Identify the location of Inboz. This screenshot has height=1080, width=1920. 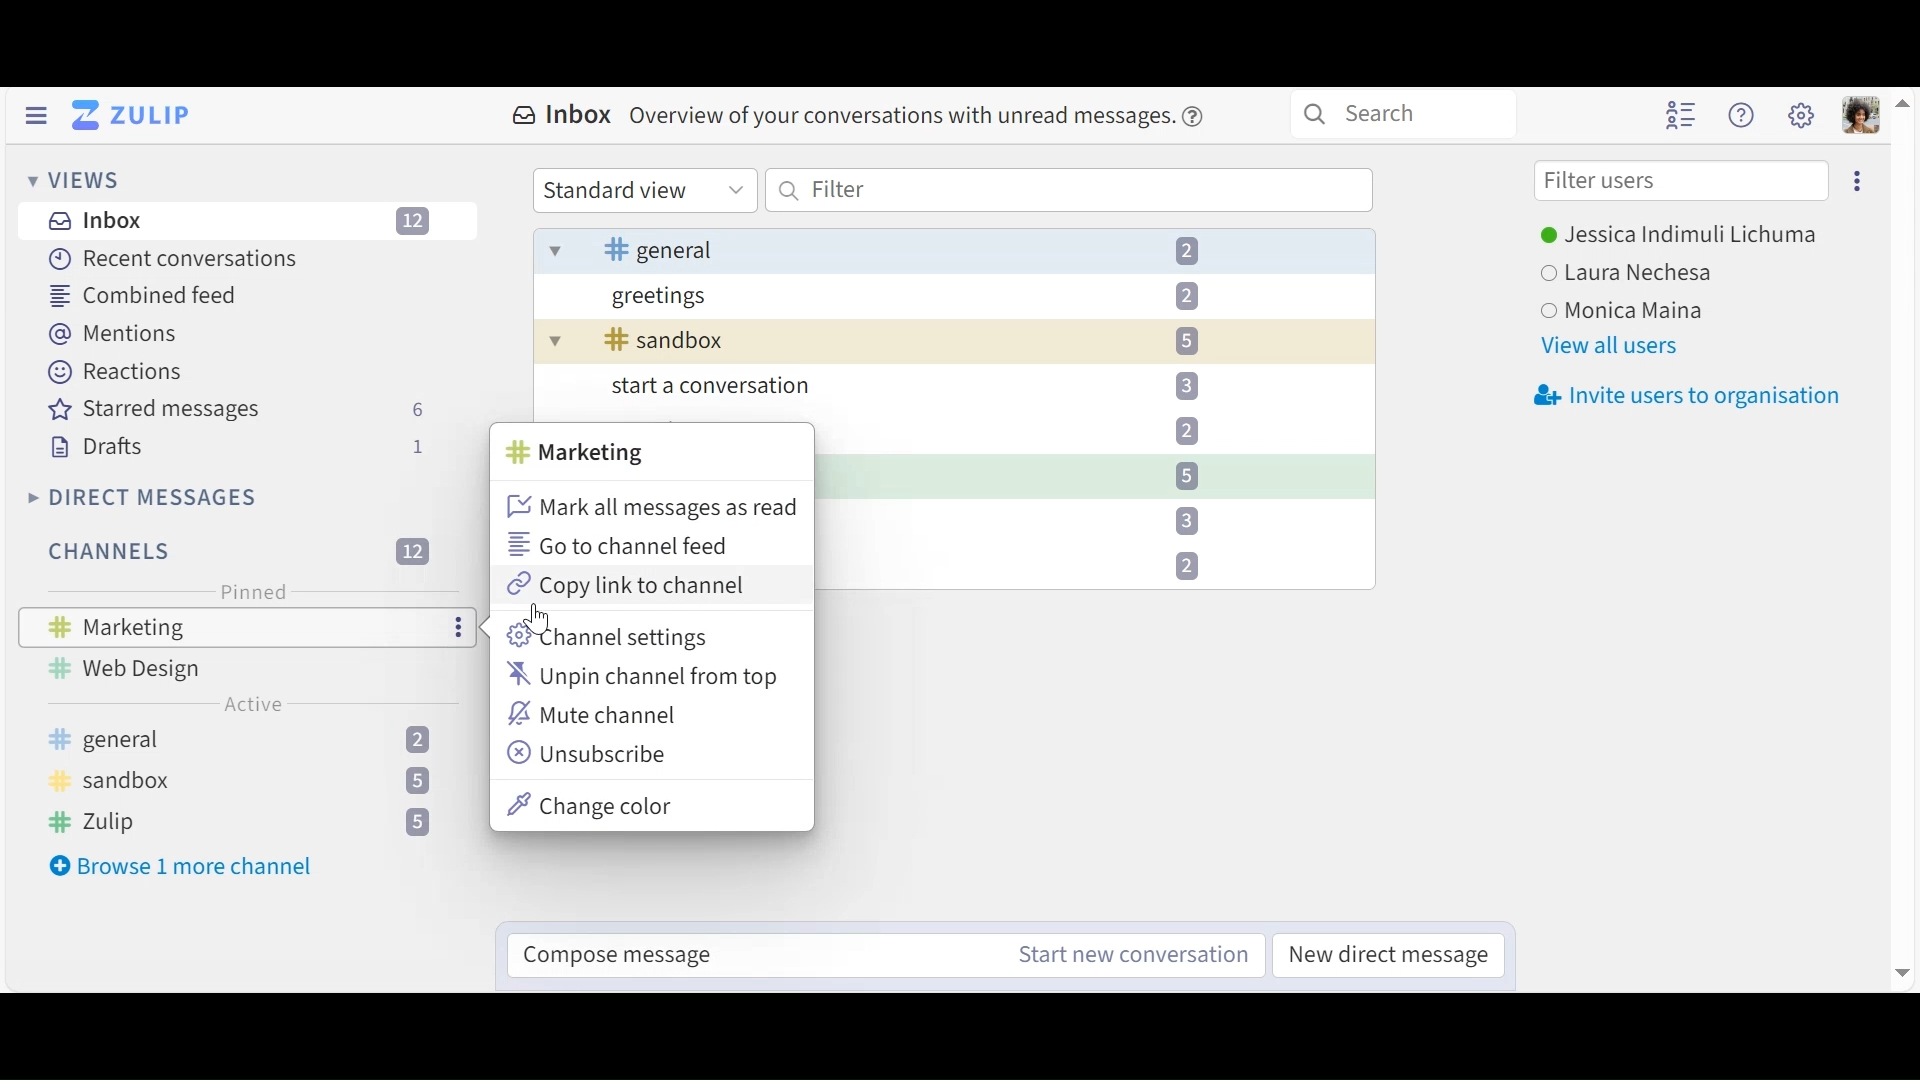
(241, 223).